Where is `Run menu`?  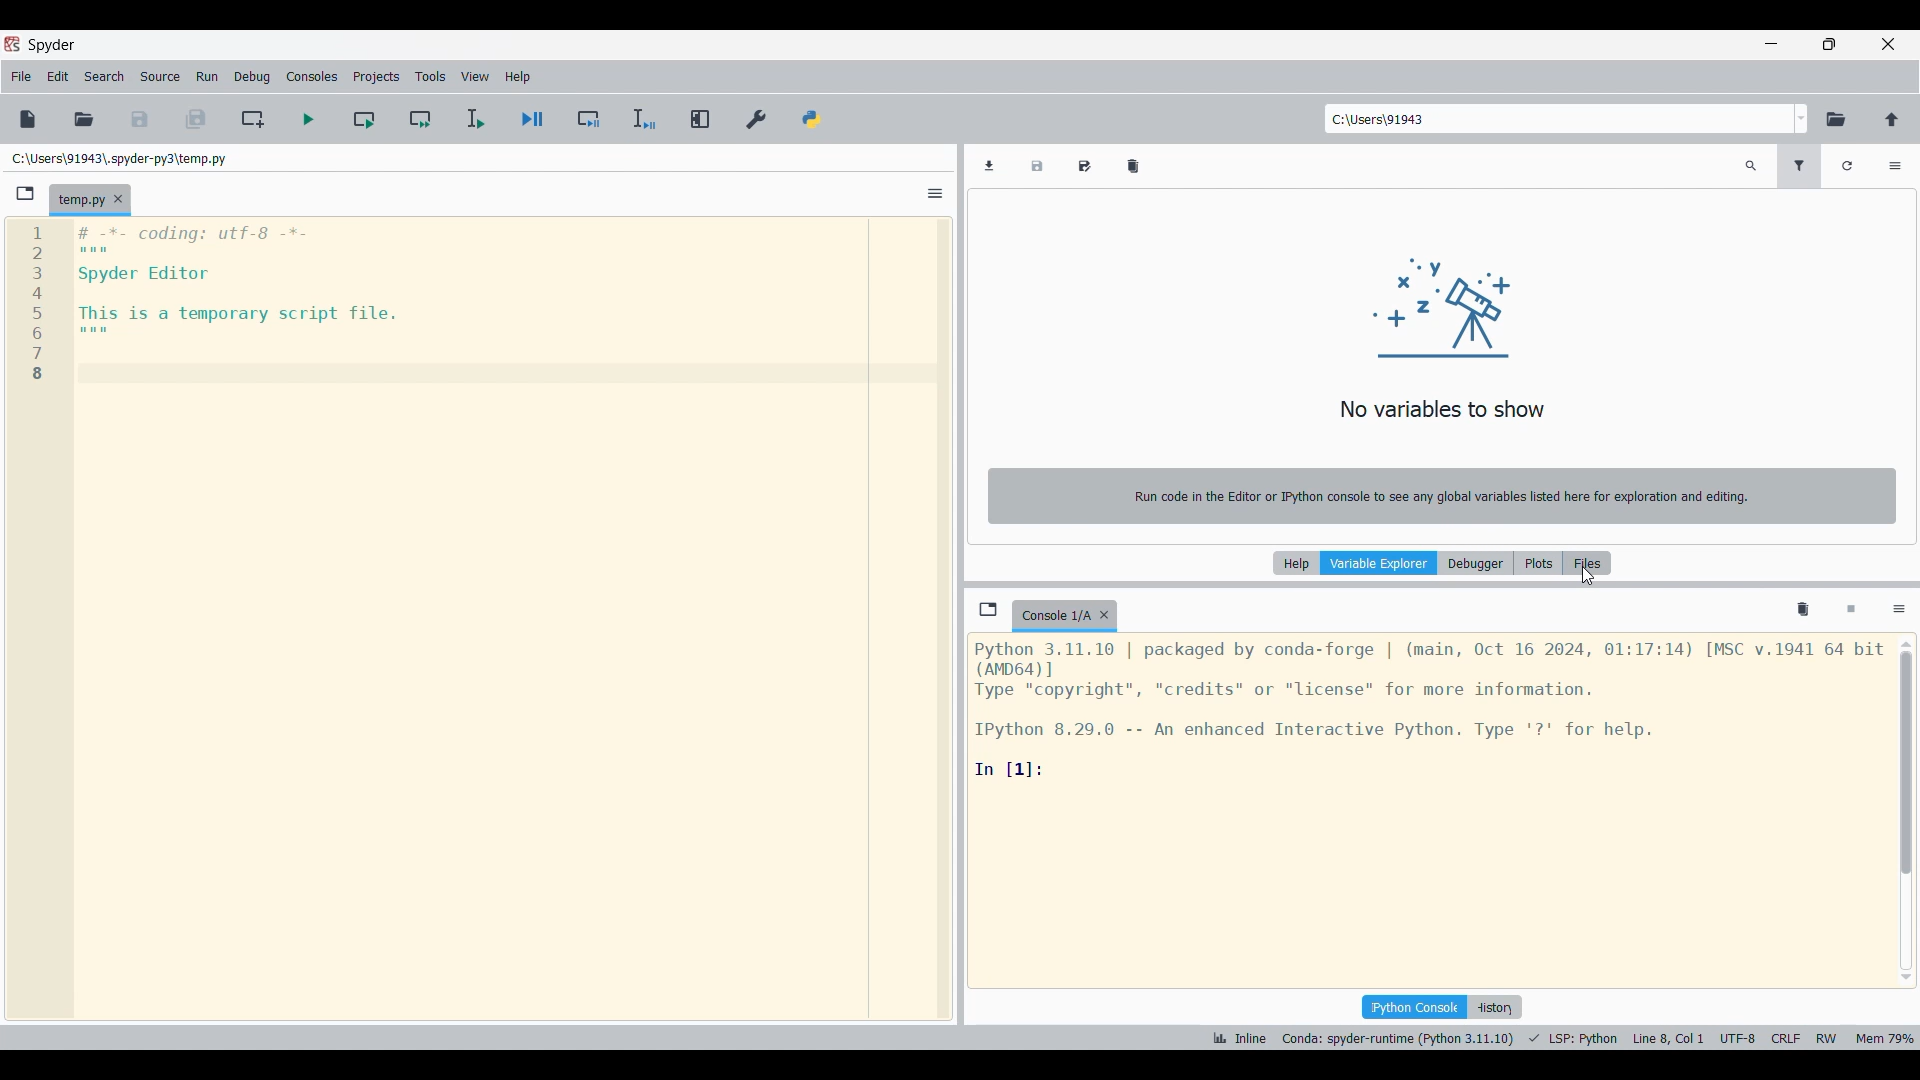
Run menu is located at coordinates (207, 77).